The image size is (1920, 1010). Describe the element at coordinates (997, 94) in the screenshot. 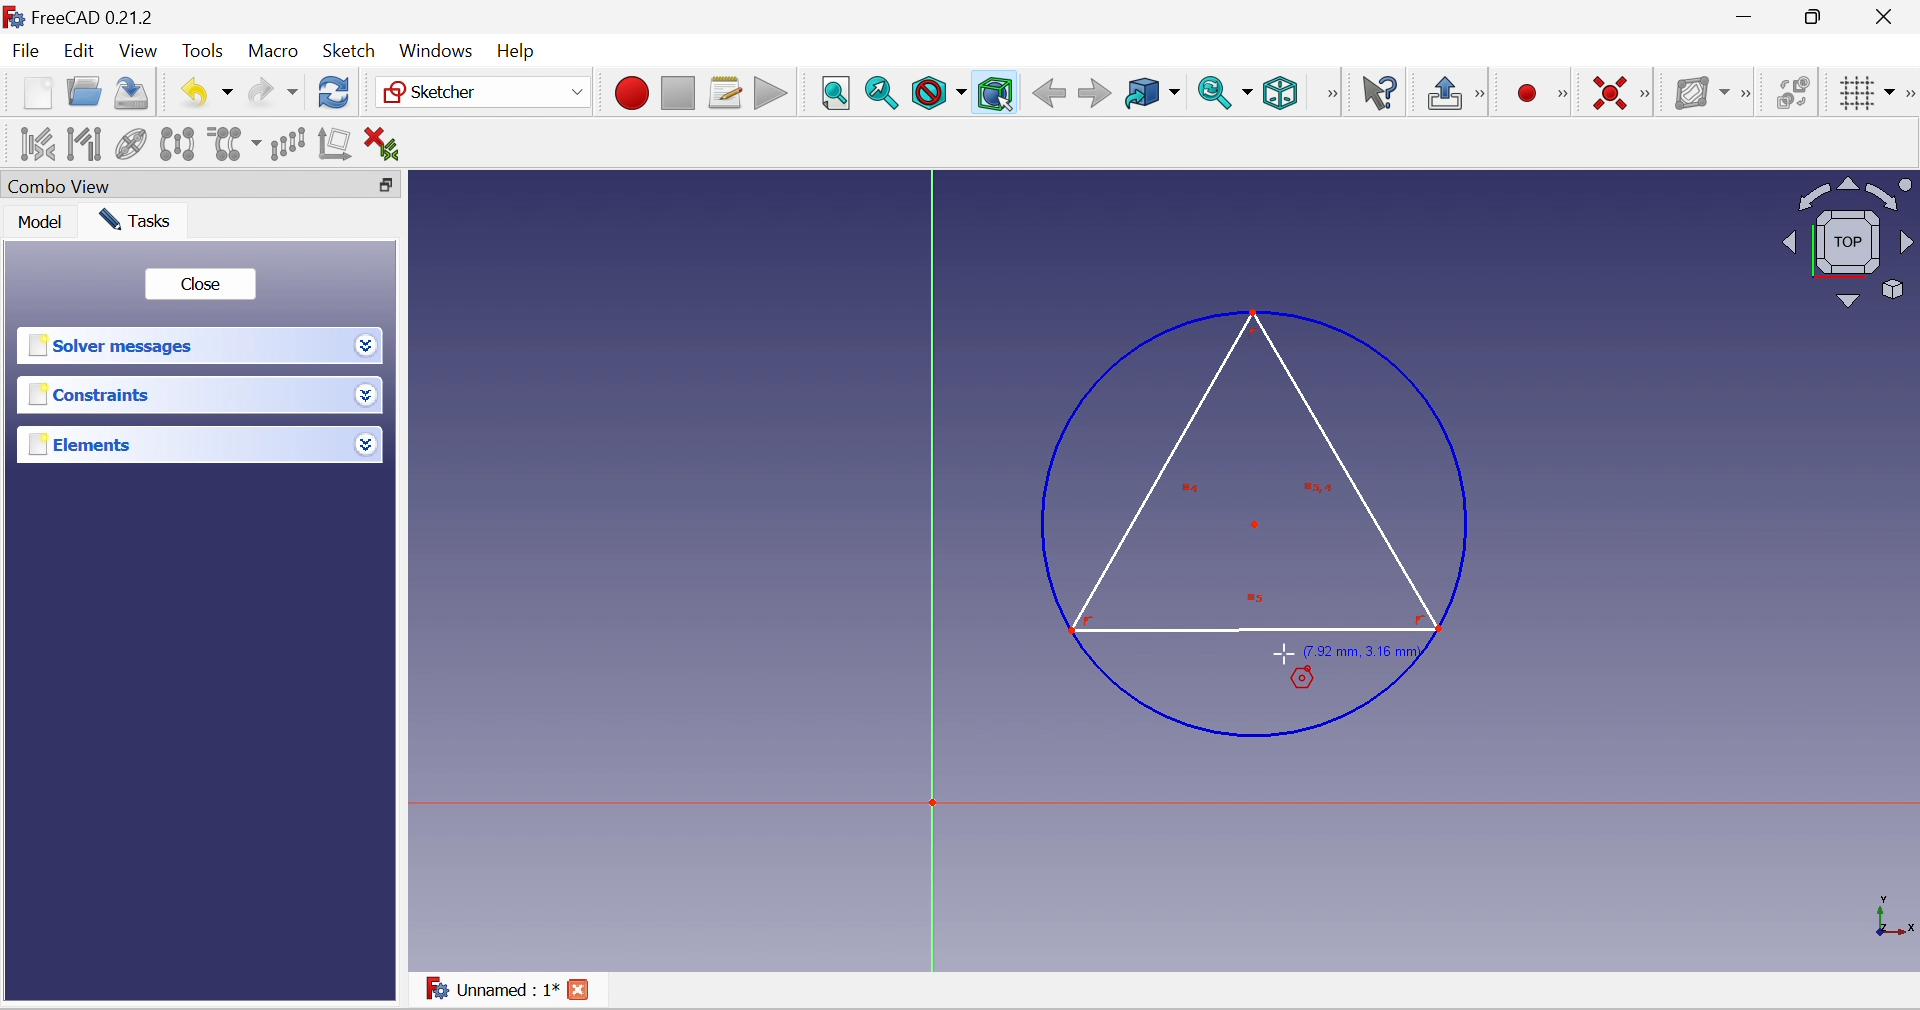

I see `Bounding box` at that location.